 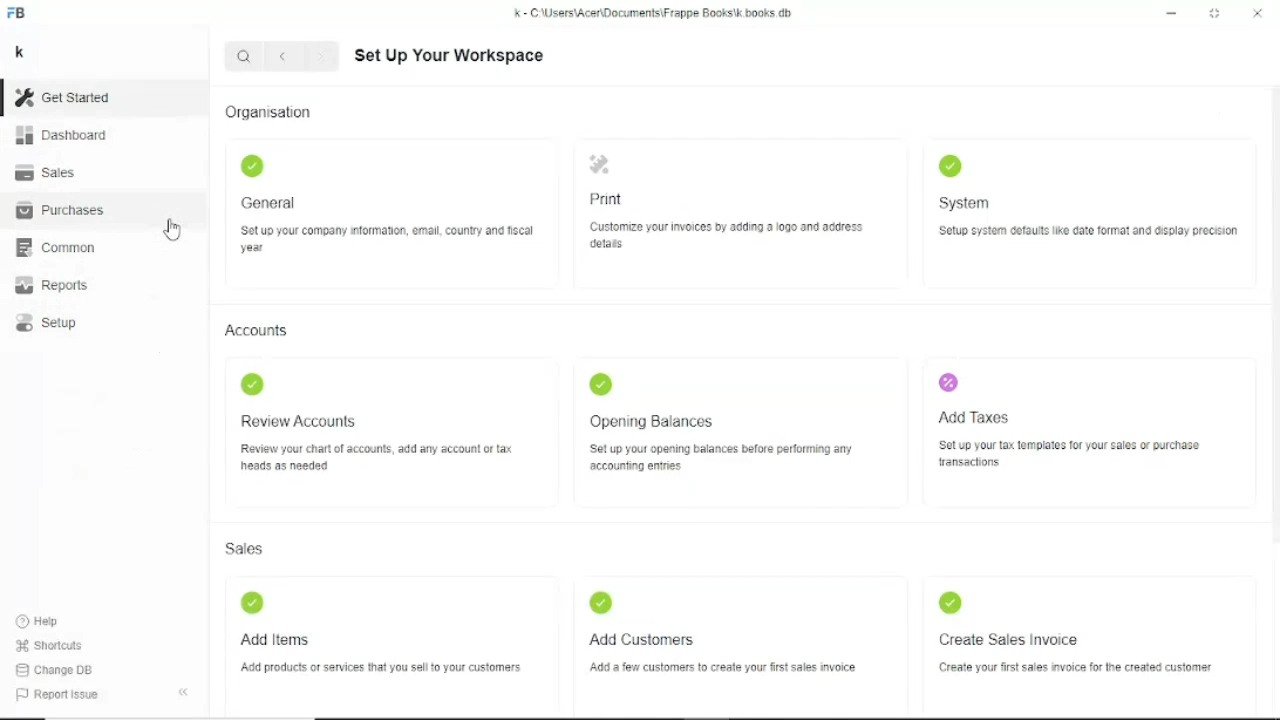 I want to click on Shortcuts, so click(x=48, y=646).